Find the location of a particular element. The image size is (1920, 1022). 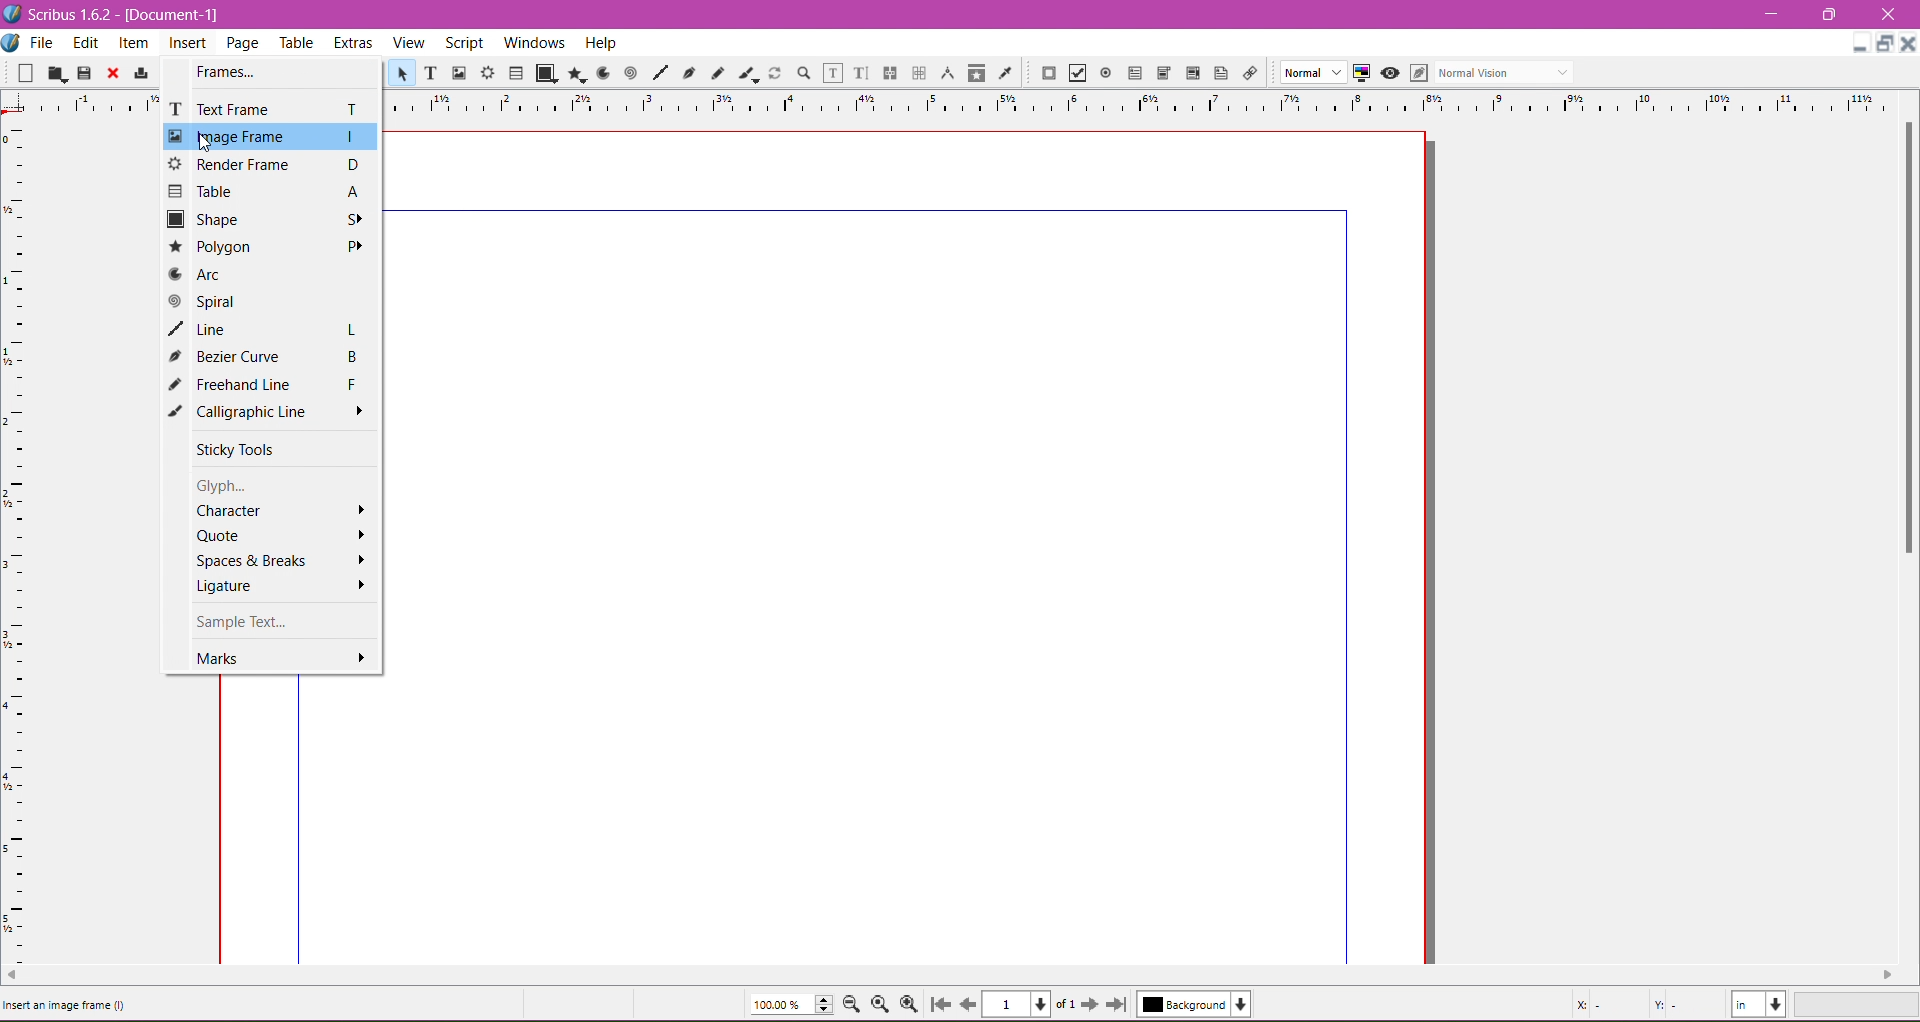

Windows is located at coordinates (532, 41).